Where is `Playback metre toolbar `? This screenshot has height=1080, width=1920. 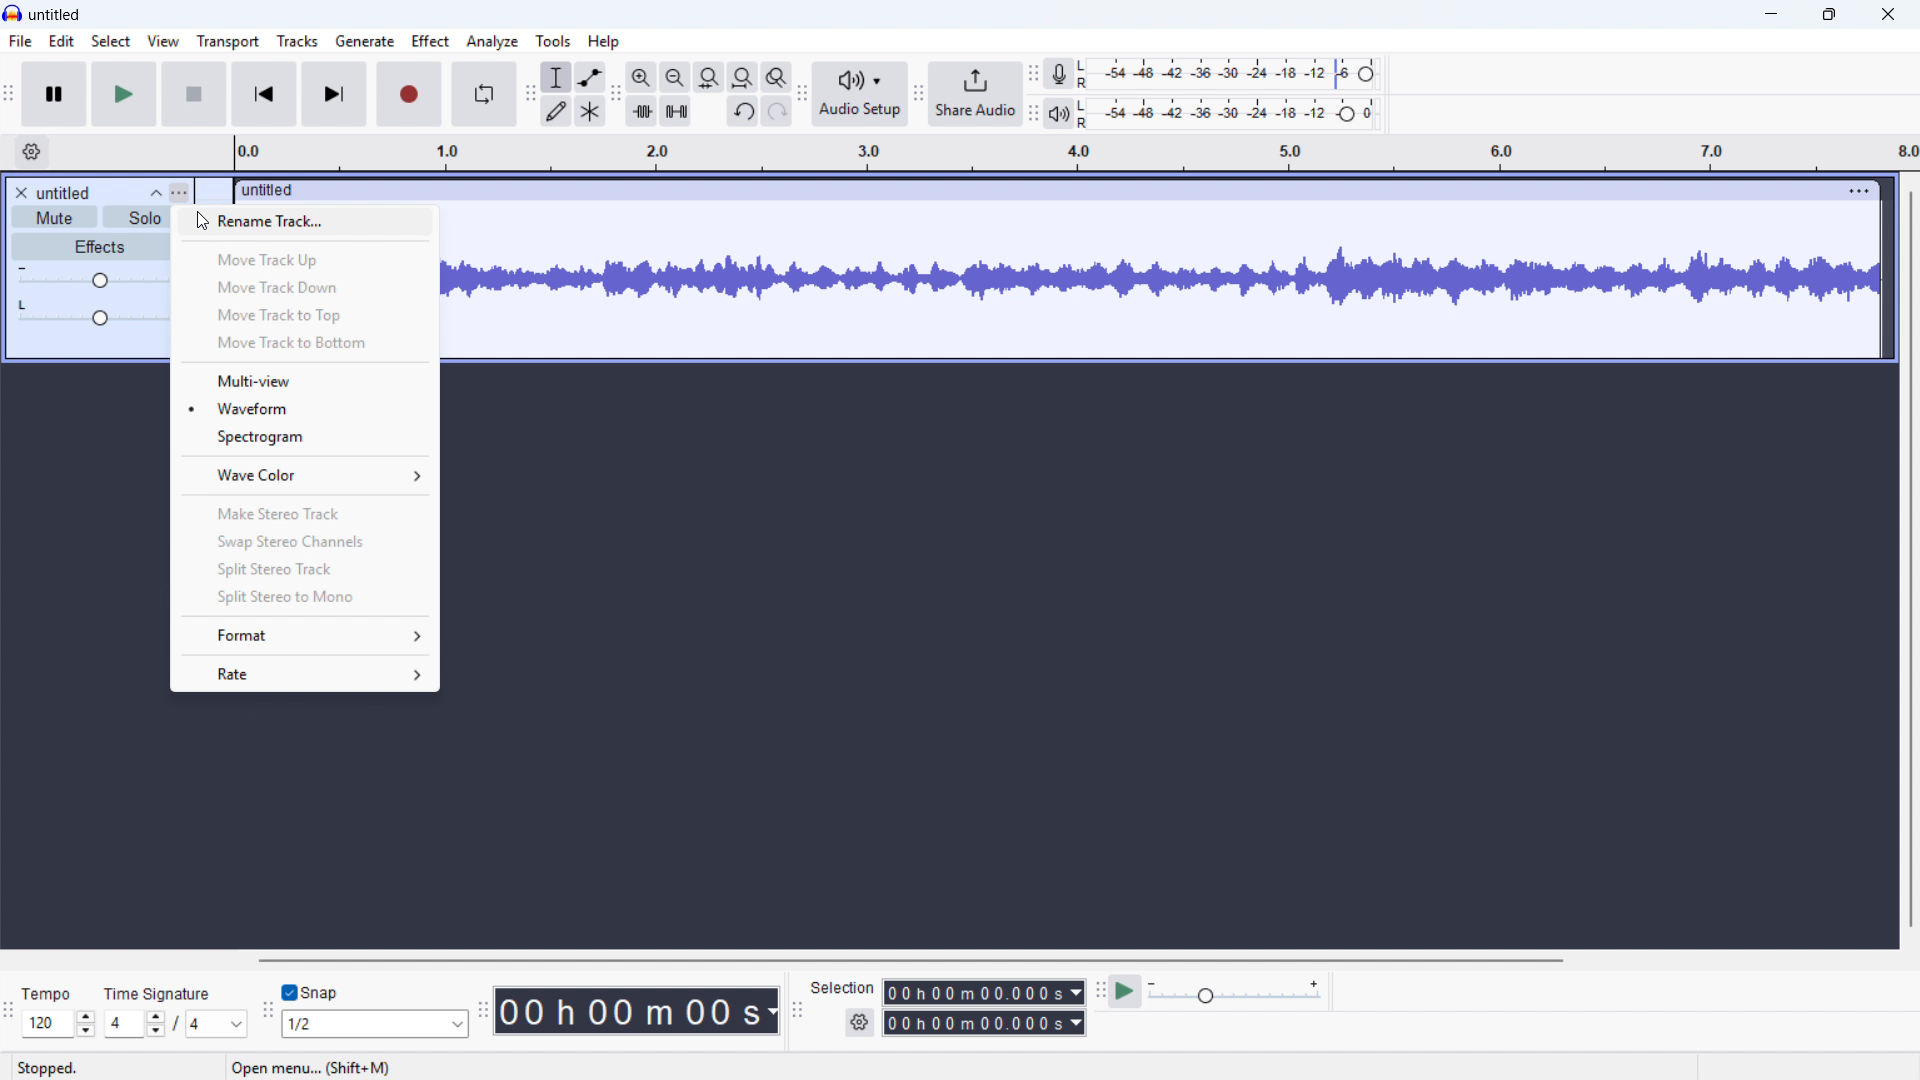
Playback metre toolbar  is located at coordinates (1034, 115).